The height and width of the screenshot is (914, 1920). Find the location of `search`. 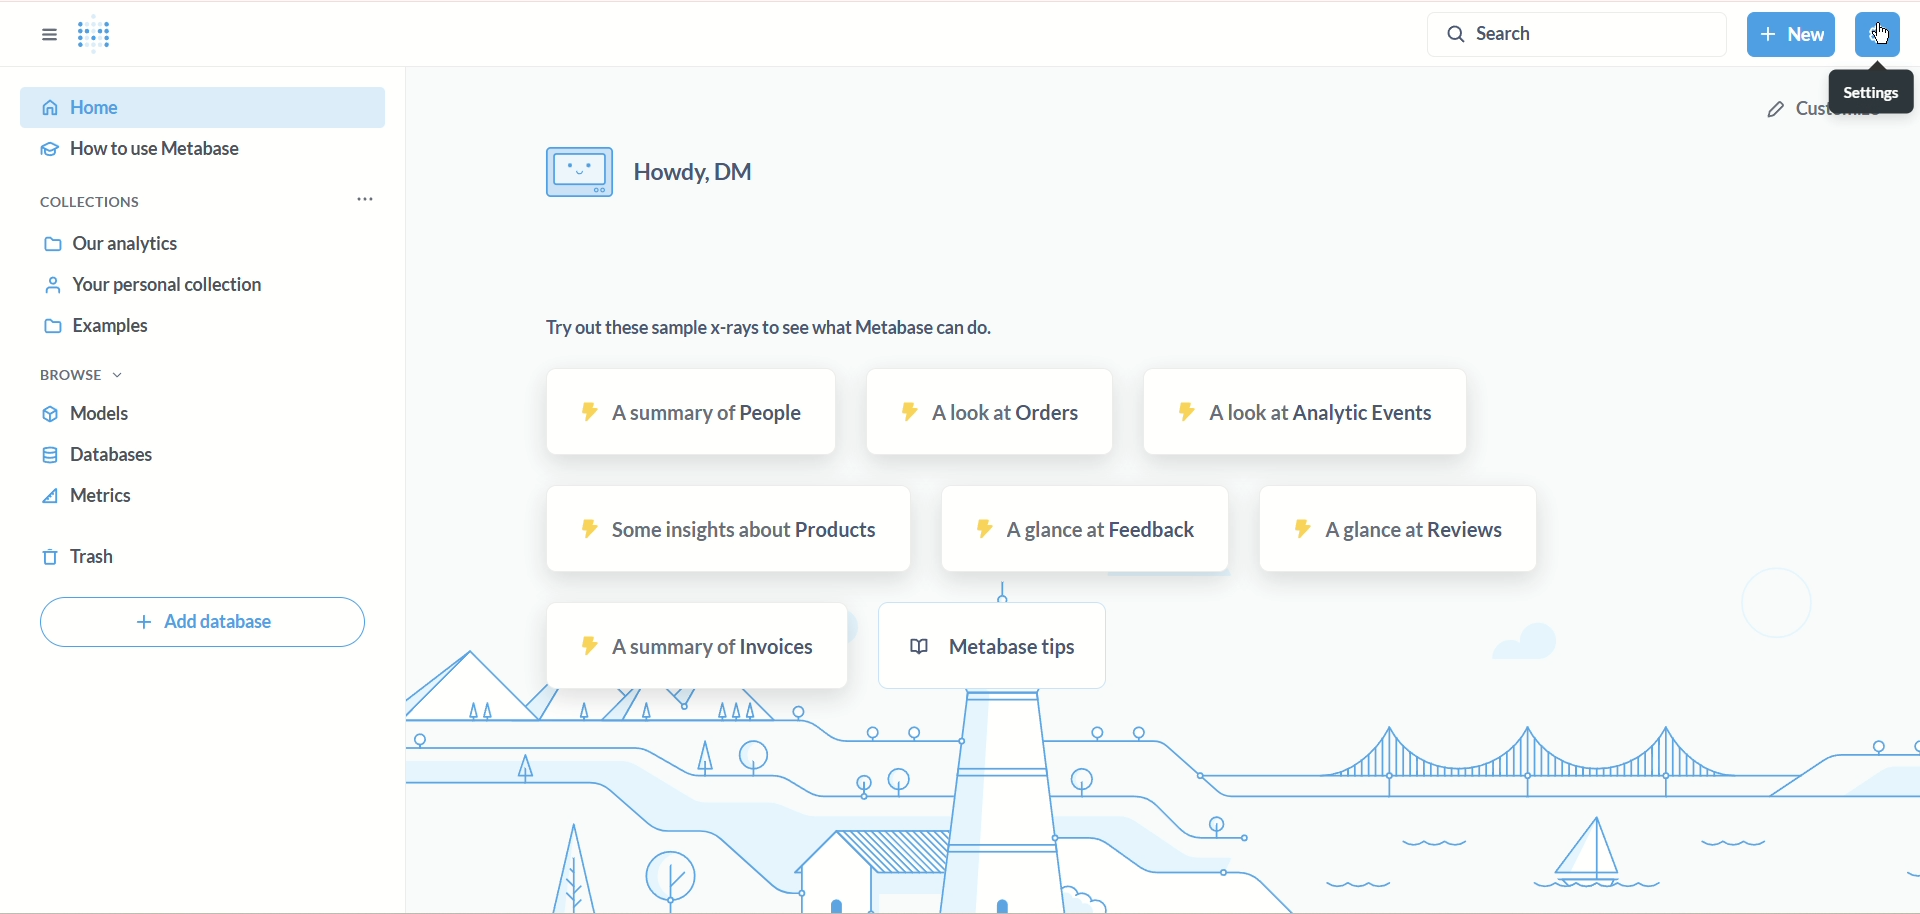

search is located at coordinates (1577, 33).